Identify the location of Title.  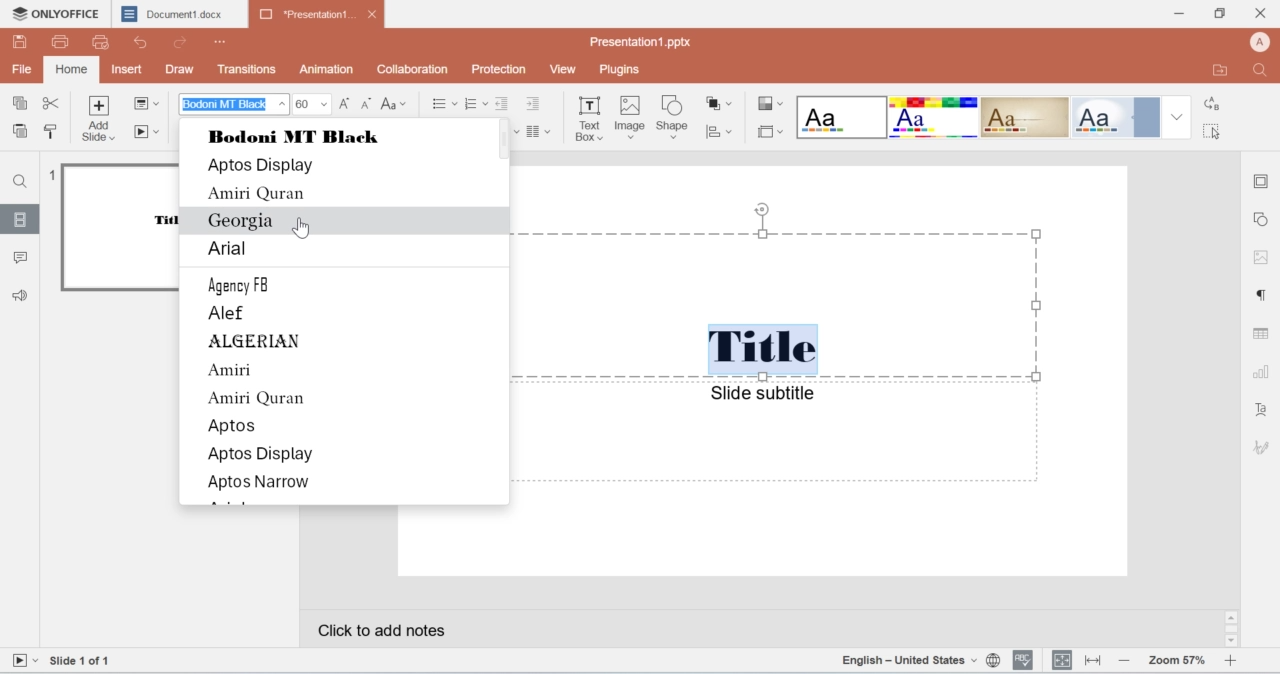
(763, 349).